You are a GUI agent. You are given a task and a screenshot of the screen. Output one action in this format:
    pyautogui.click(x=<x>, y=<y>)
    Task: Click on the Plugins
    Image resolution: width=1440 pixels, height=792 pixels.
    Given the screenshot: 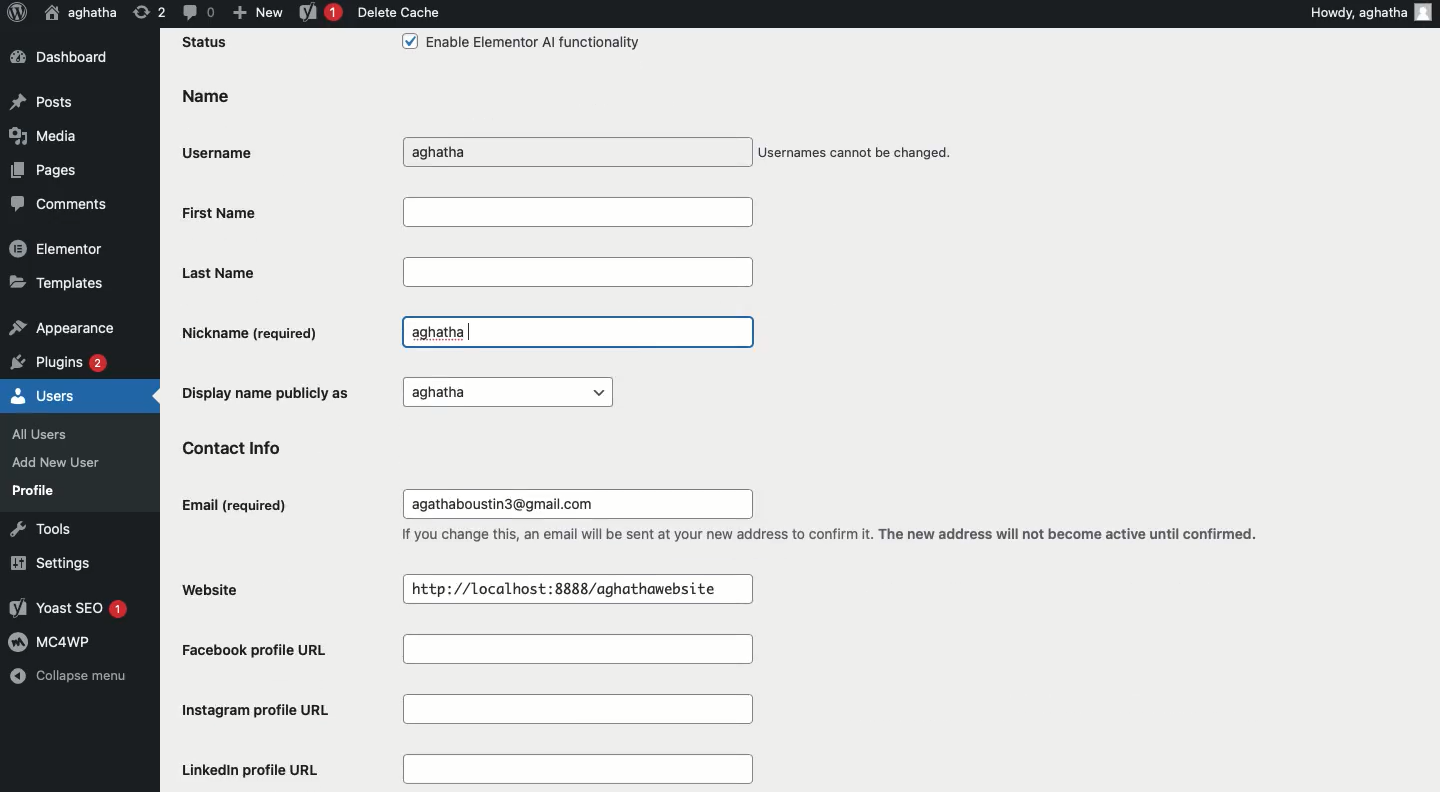 What is the action you would take?
    pyautogui.click(x=61, y=360)
    